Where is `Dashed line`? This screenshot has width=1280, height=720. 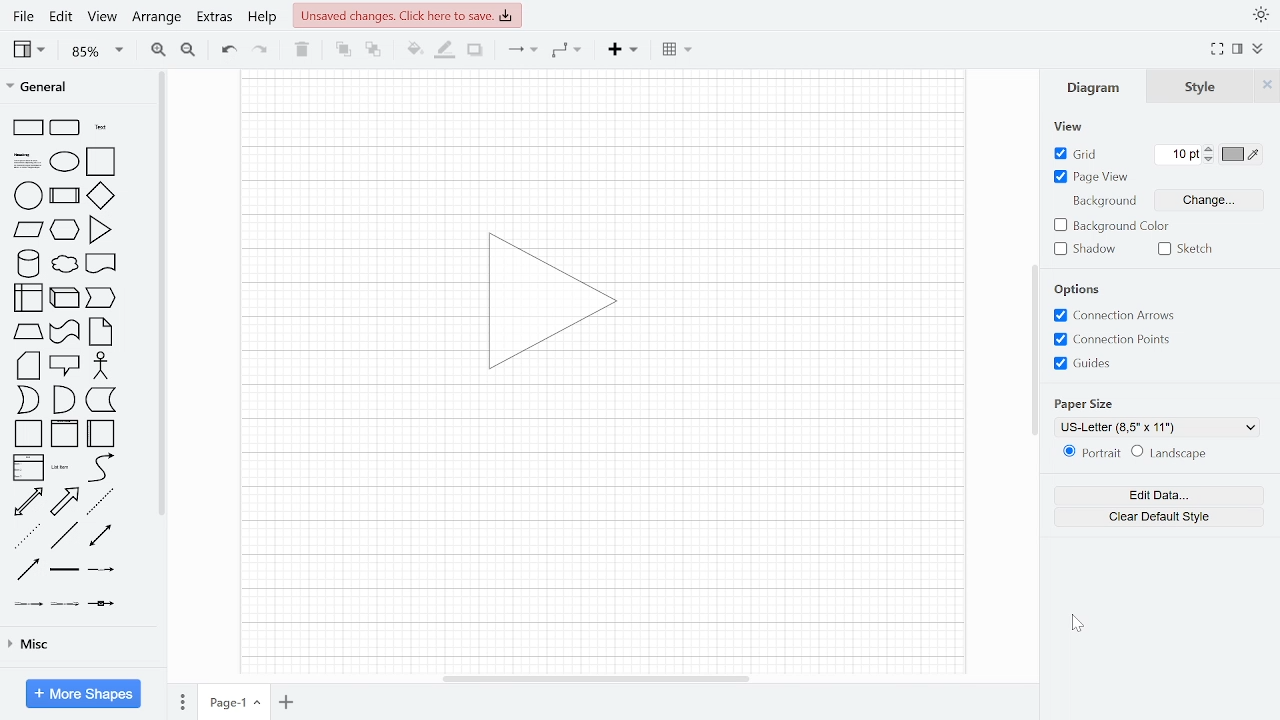
Dashed line is located at coordinates (99, 502).